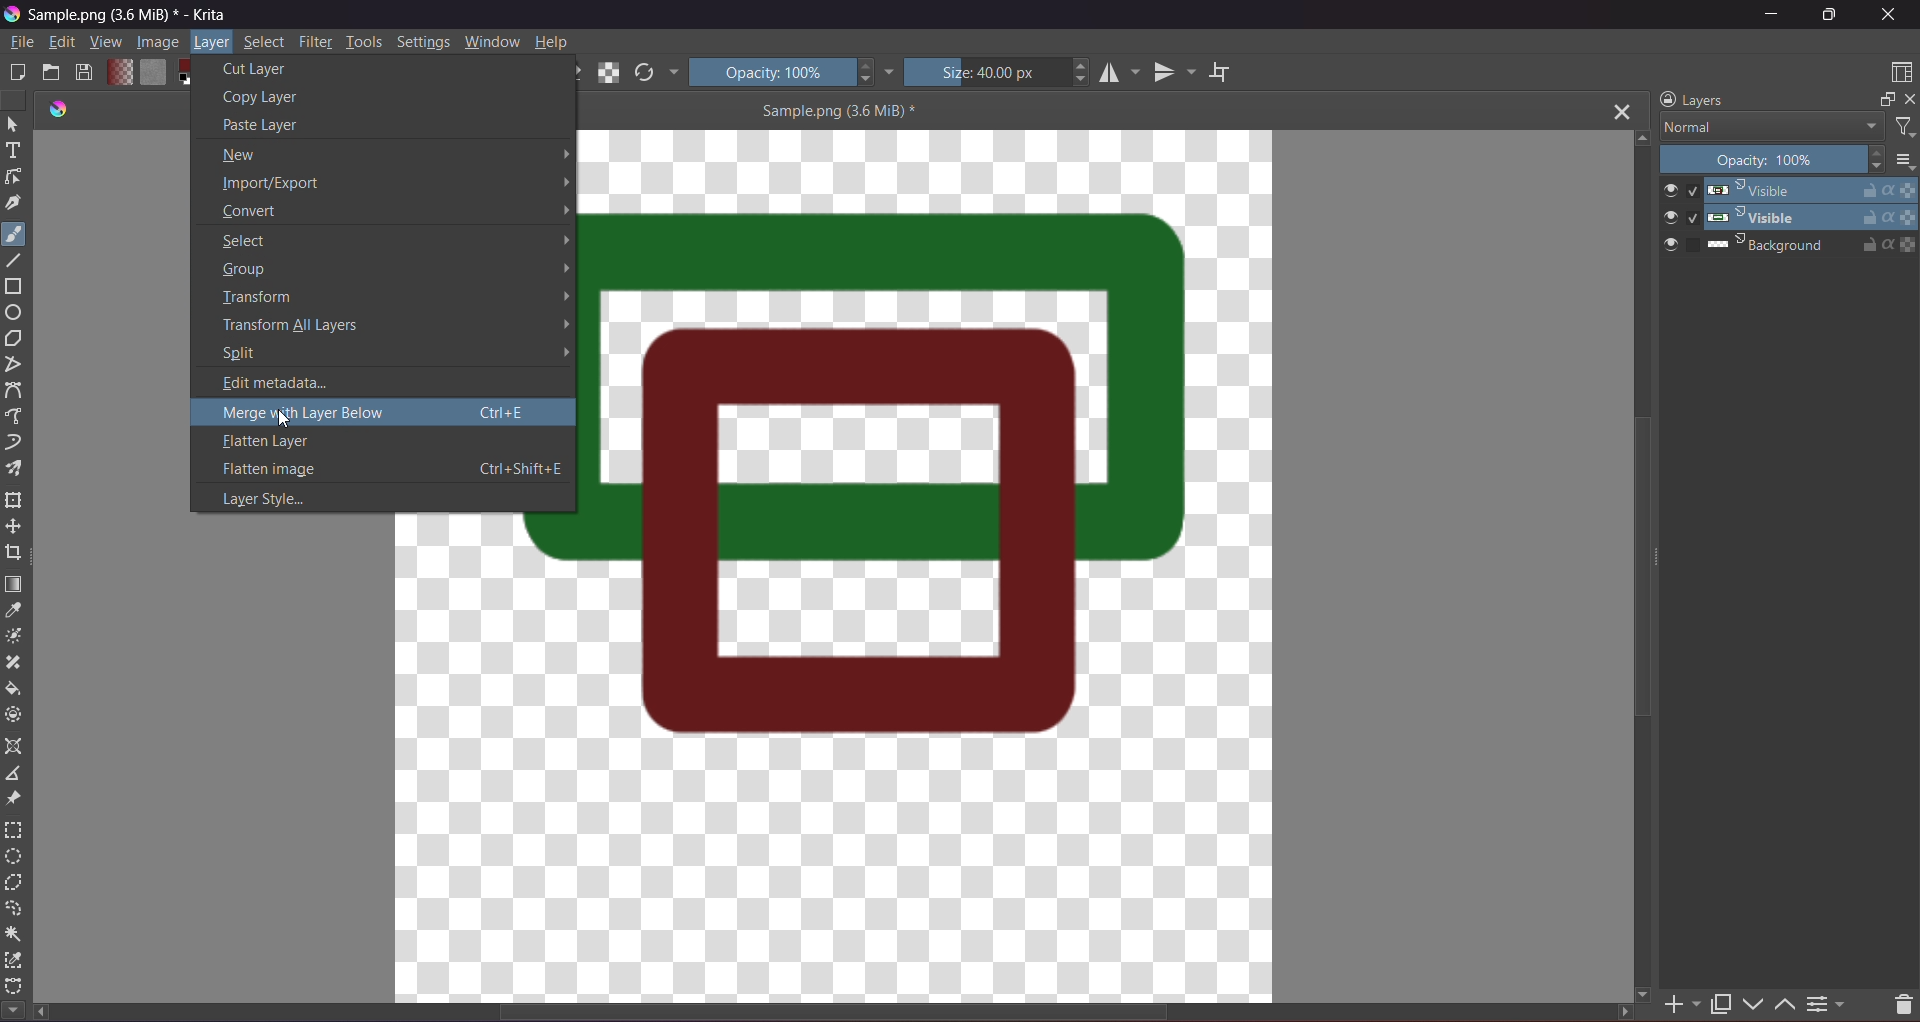 This screenshot has height=1022, width=1920. What do you see at coordinates (18, 71) in the screenshot?
I see `New` at bounding box center [18, 71].